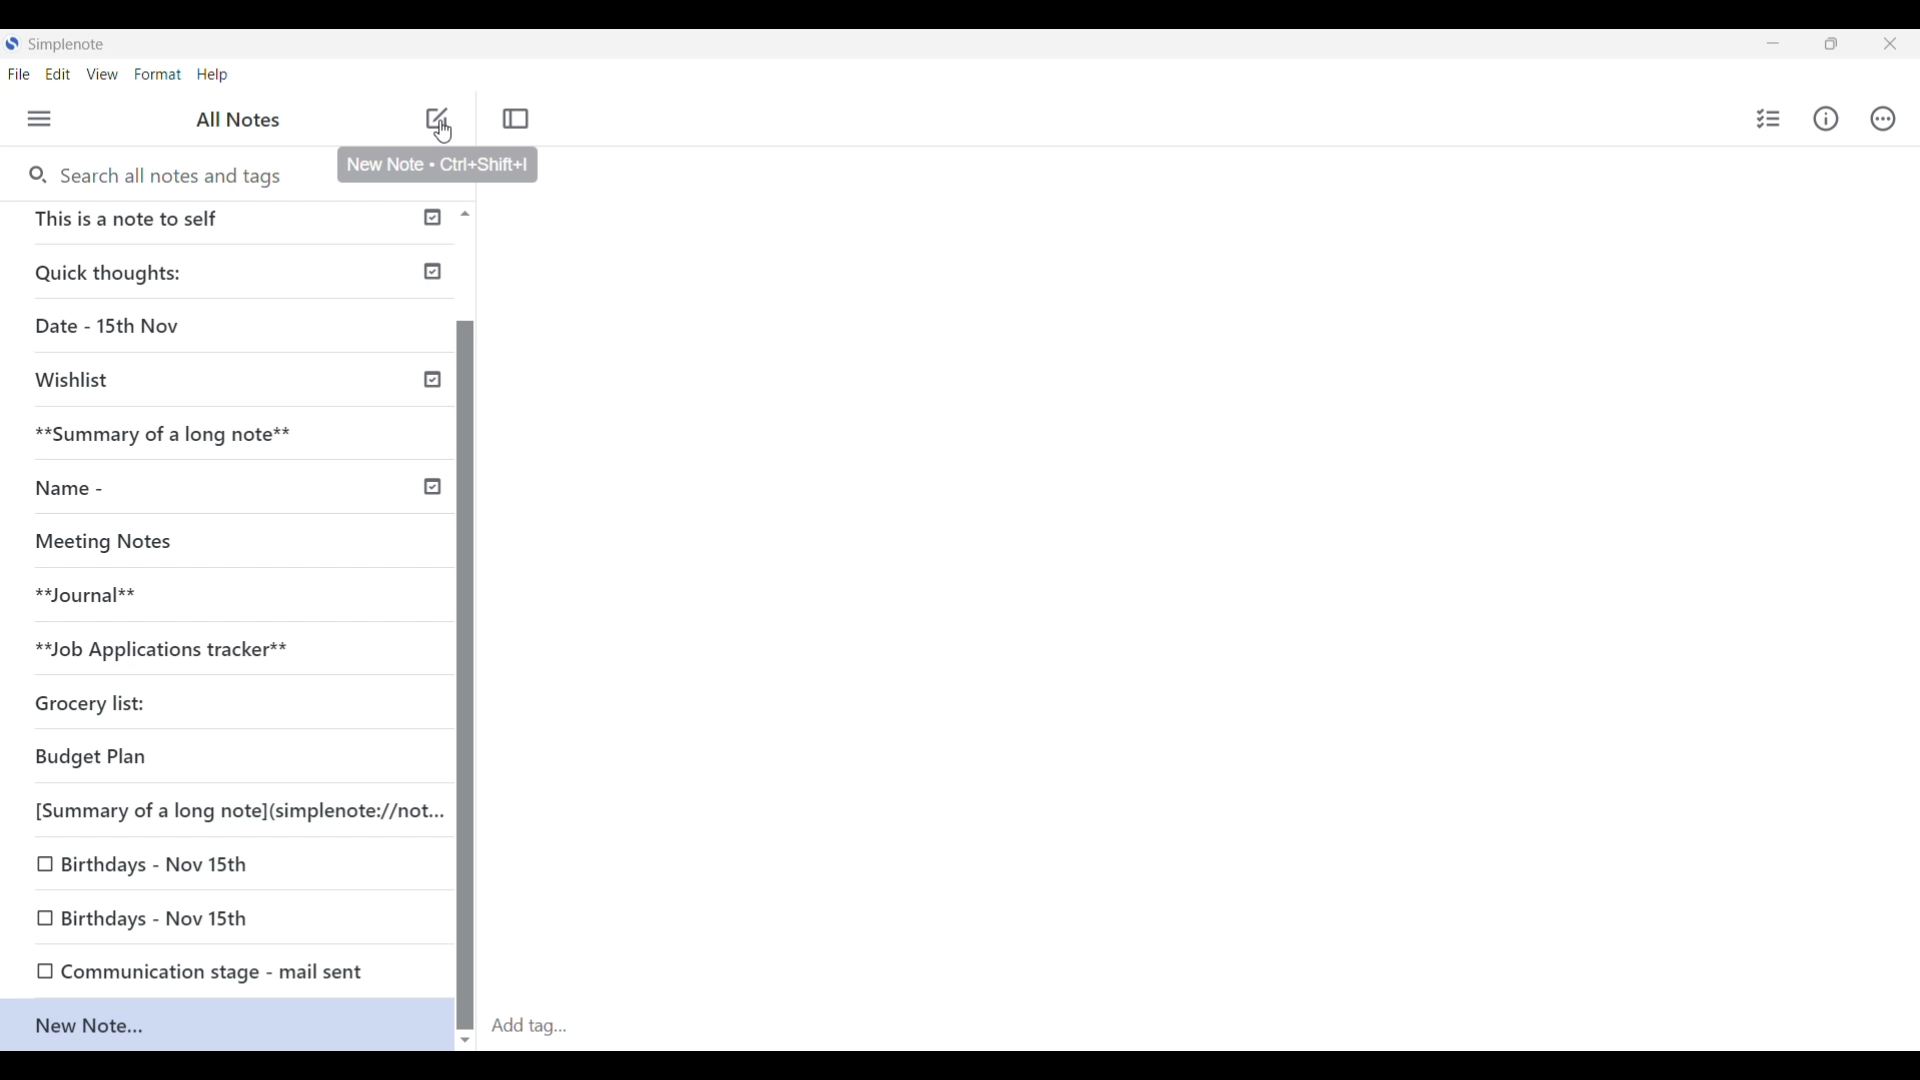  Describe the element at coordinates (1883, 118) in the screenshot. I see `Actions` at that location.